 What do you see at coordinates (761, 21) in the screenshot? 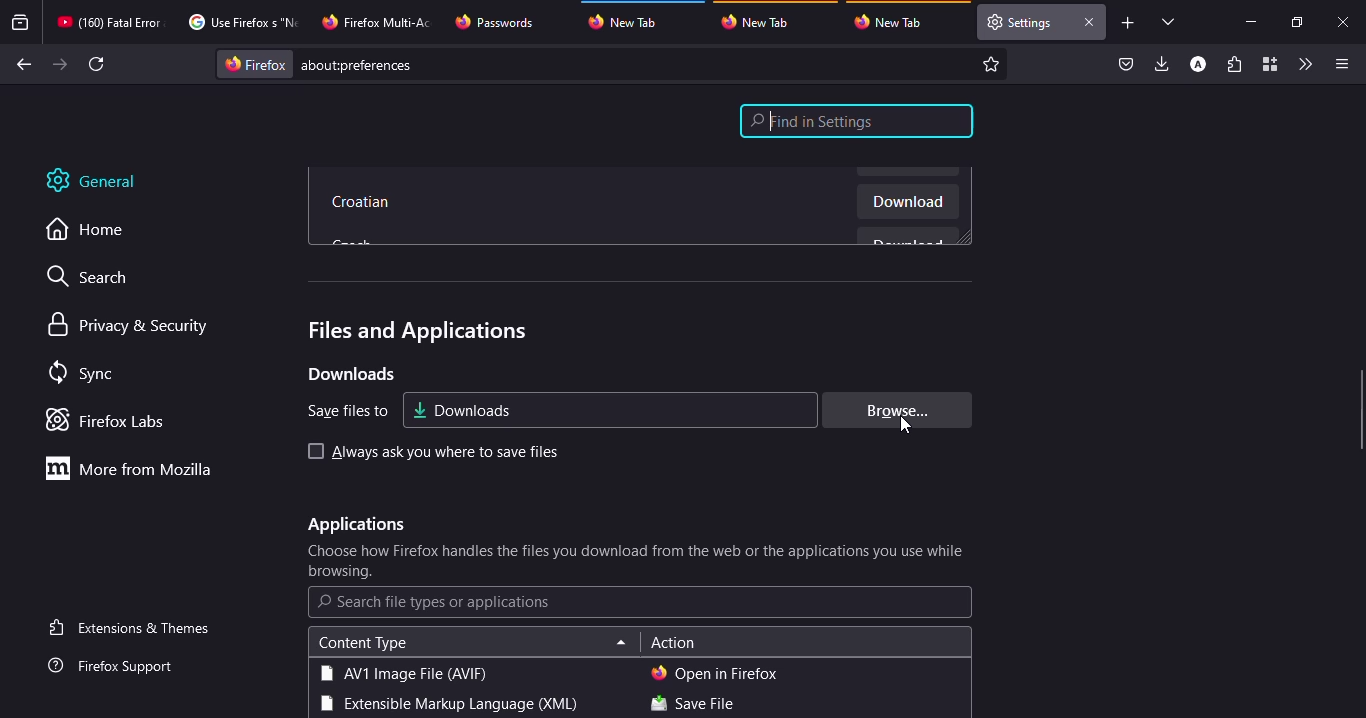
I see `tab` at bounding box center [761, 21].